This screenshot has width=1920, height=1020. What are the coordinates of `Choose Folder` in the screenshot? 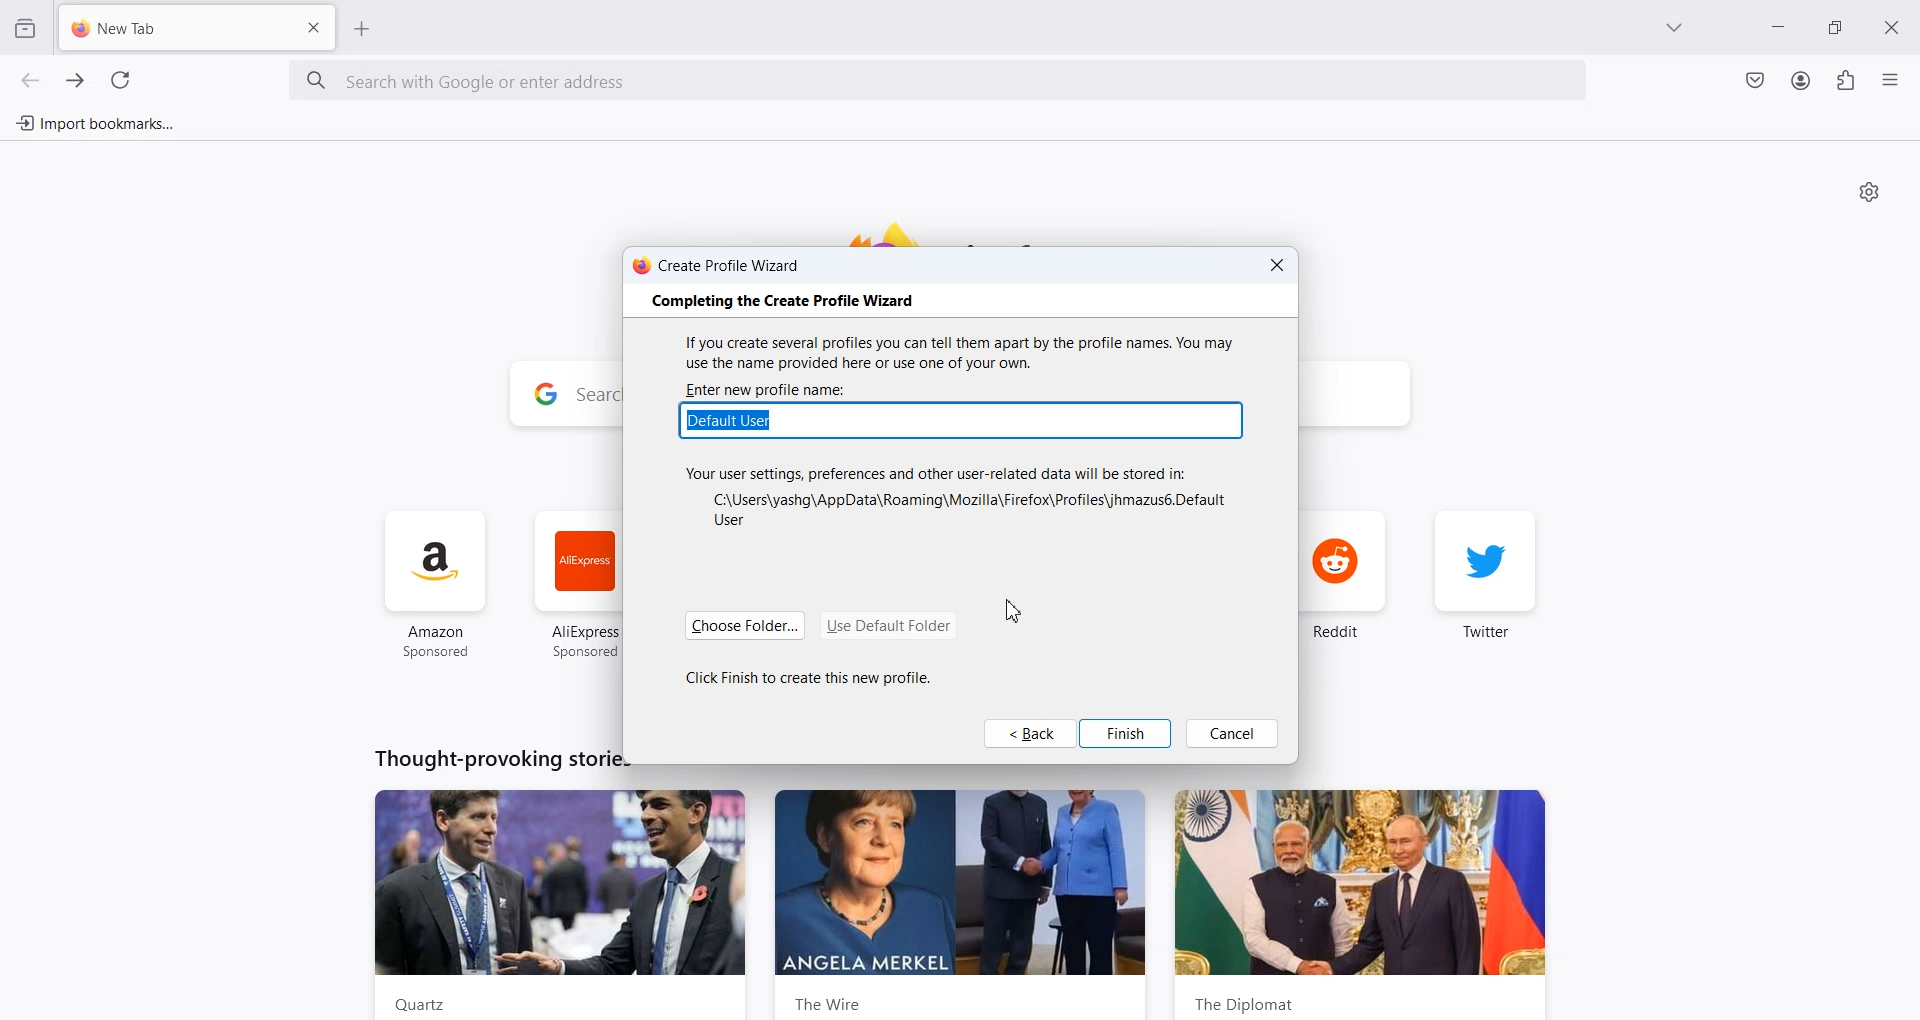 It's located at (744, 625).